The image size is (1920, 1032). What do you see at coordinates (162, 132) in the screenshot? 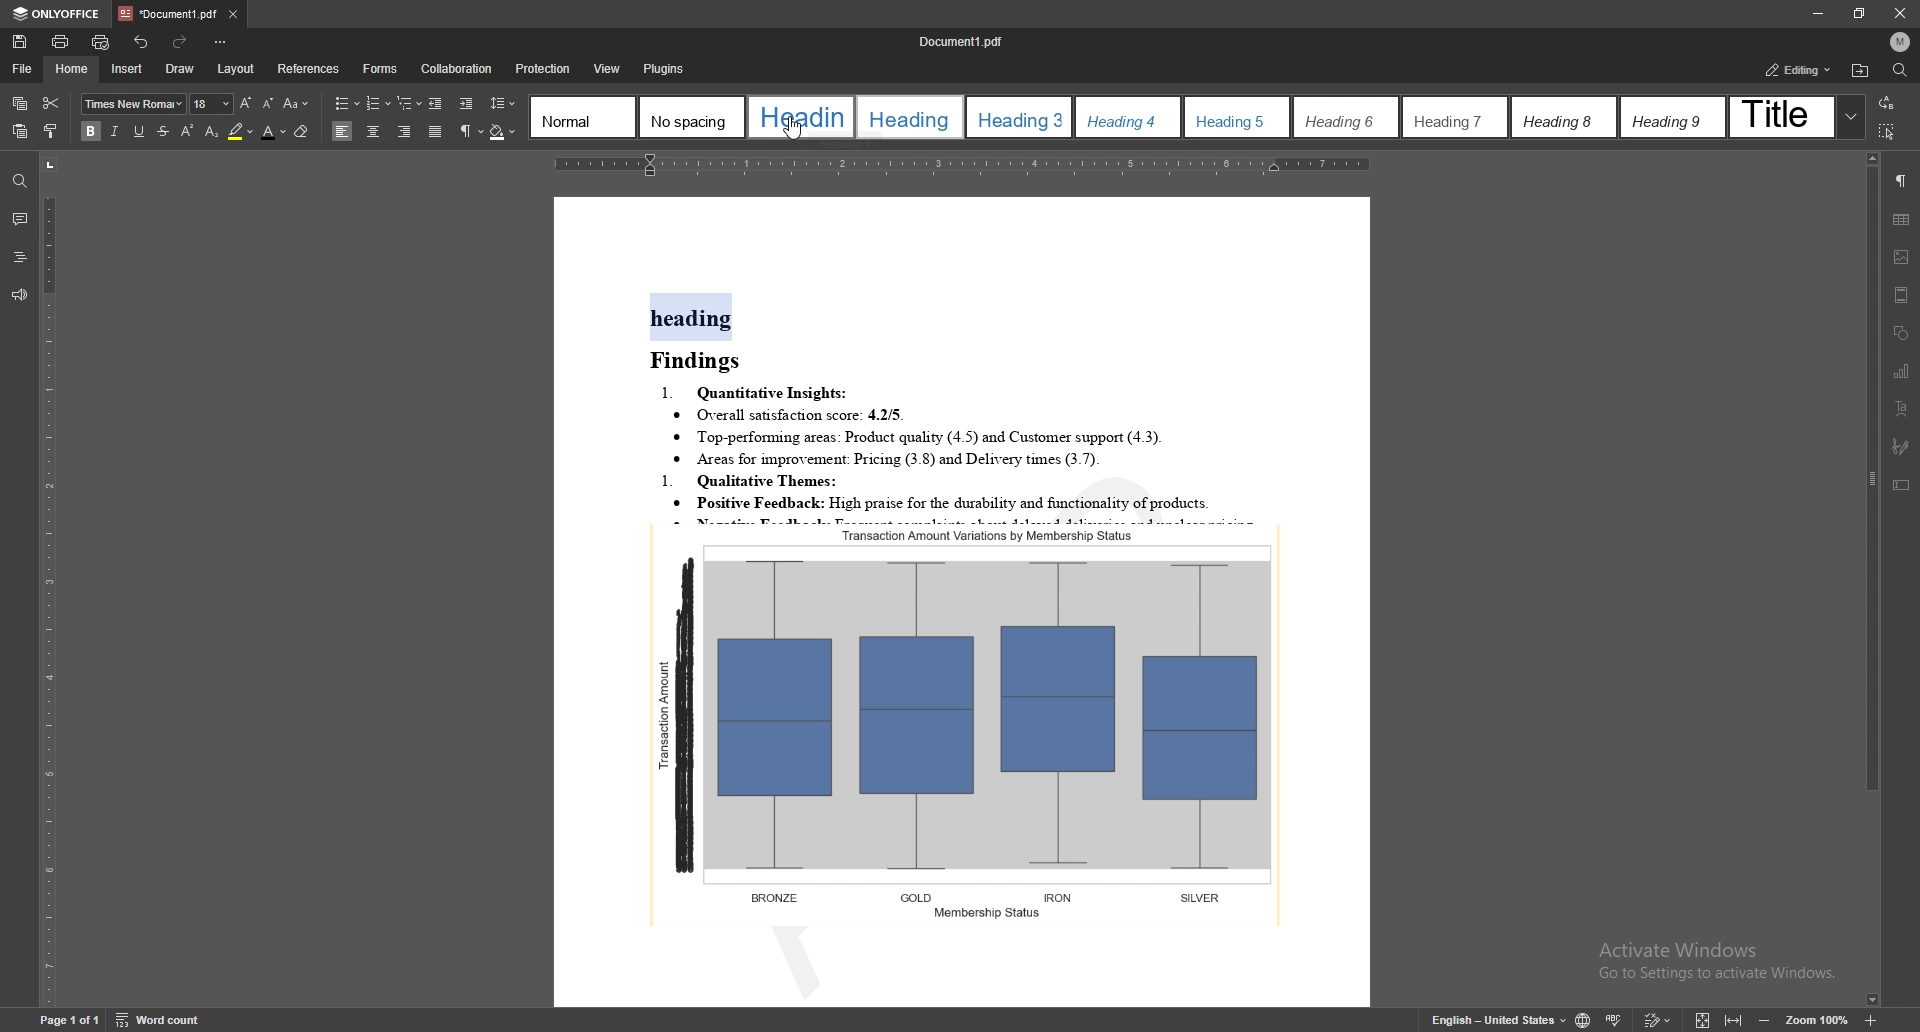
I see `strikethrough` at bounding box center [162, 132].